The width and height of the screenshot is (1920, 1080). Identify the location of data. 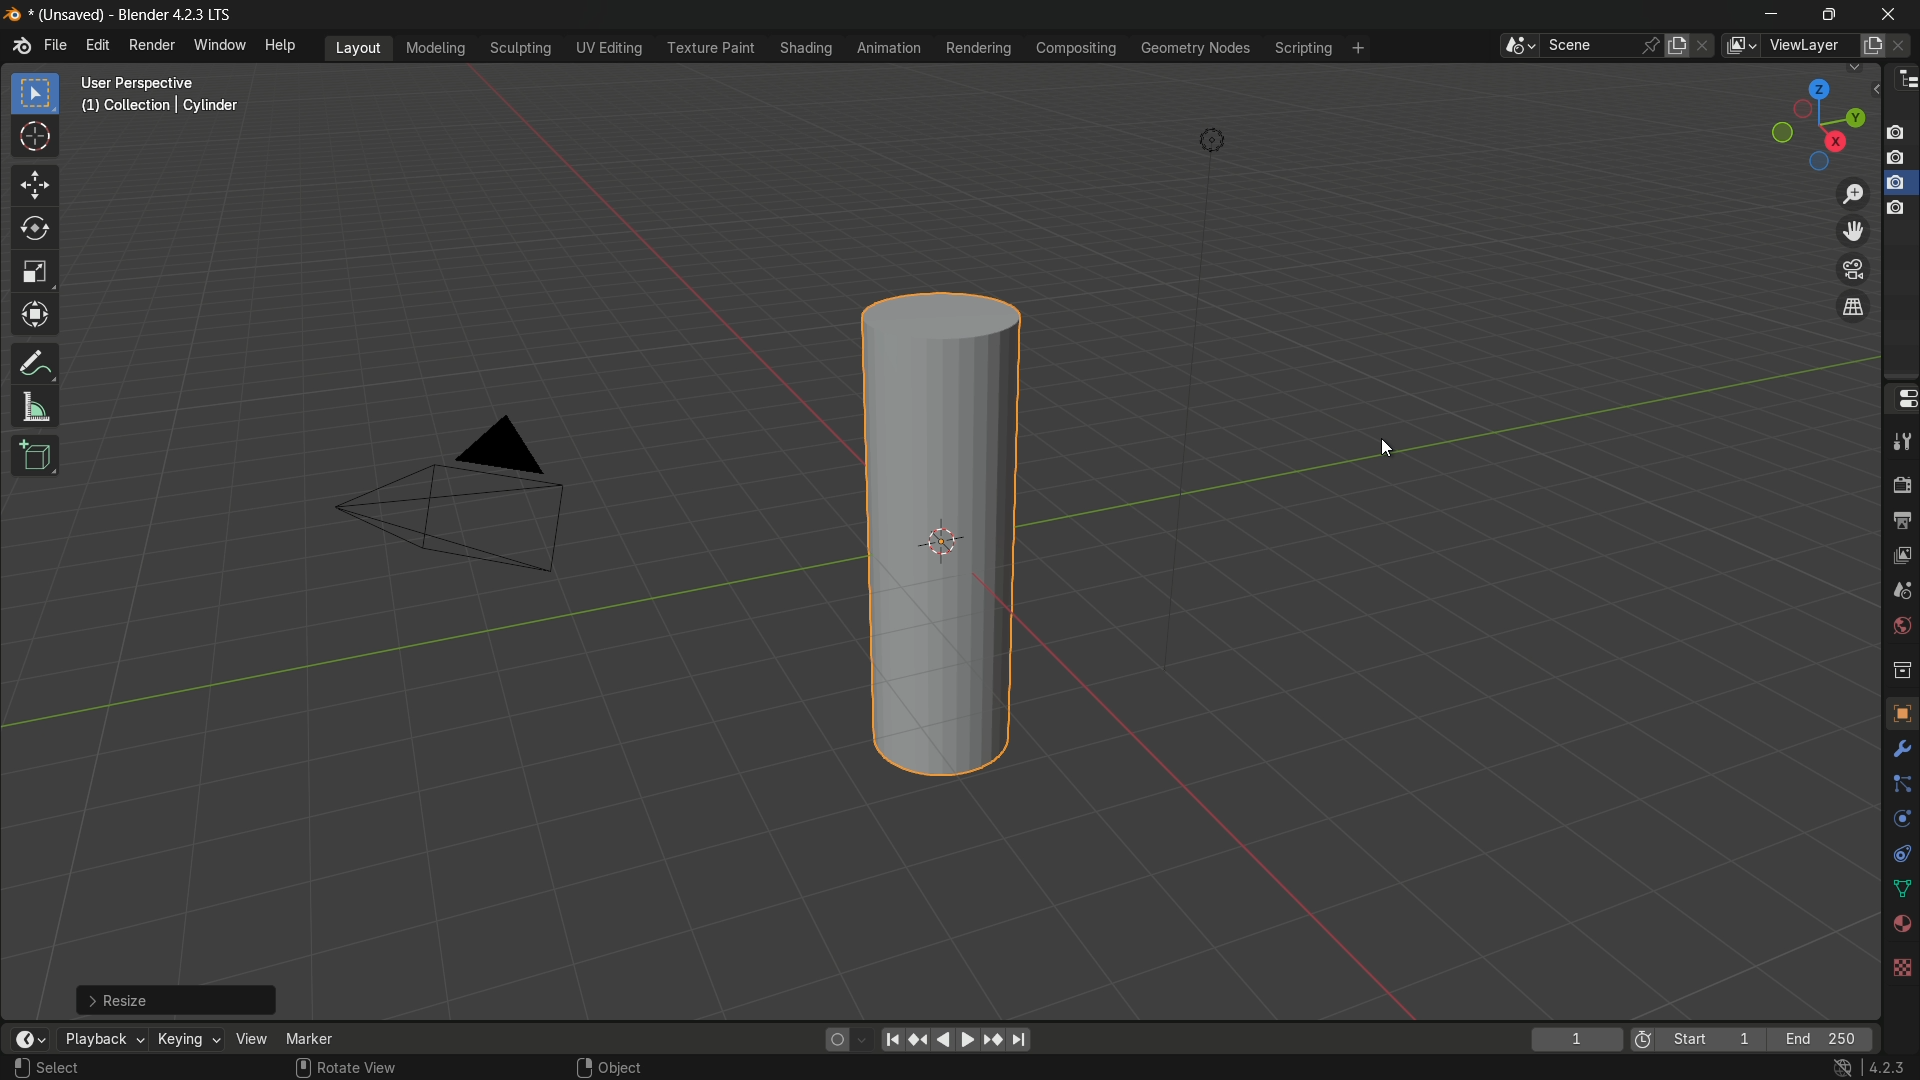
(1900, 891).